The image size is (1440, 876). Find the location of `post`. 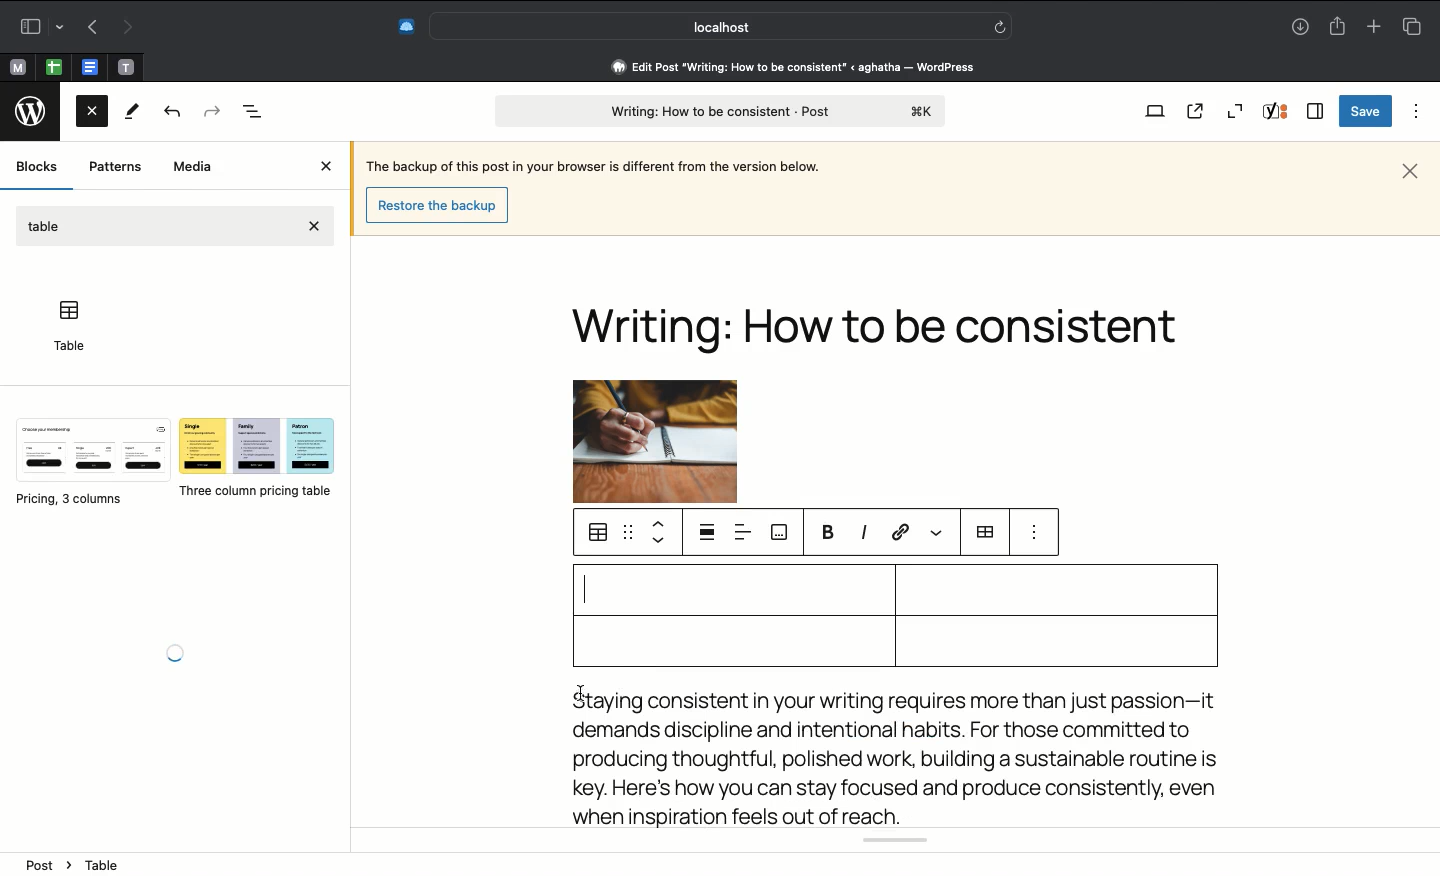

post is located at coordinates (49, 864).